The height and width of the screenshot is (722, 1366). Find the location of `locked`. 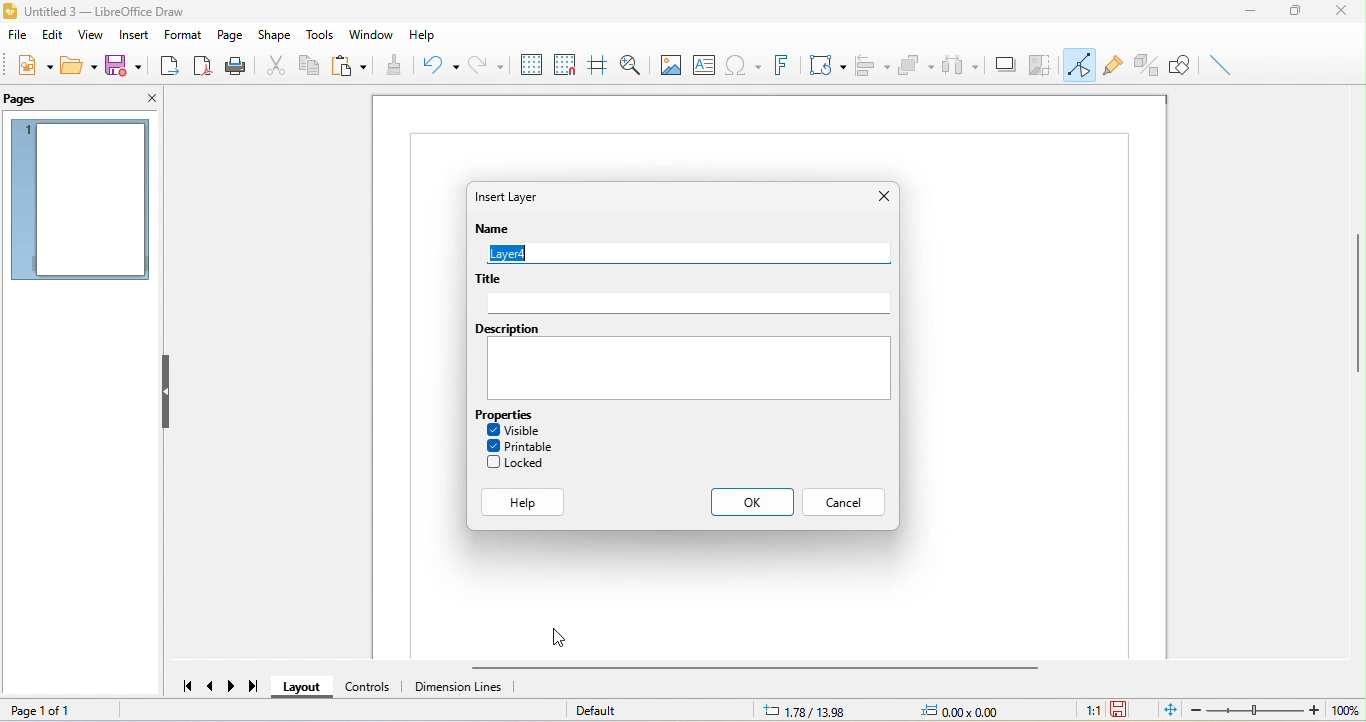

locked is located at coordinates (519, 463).